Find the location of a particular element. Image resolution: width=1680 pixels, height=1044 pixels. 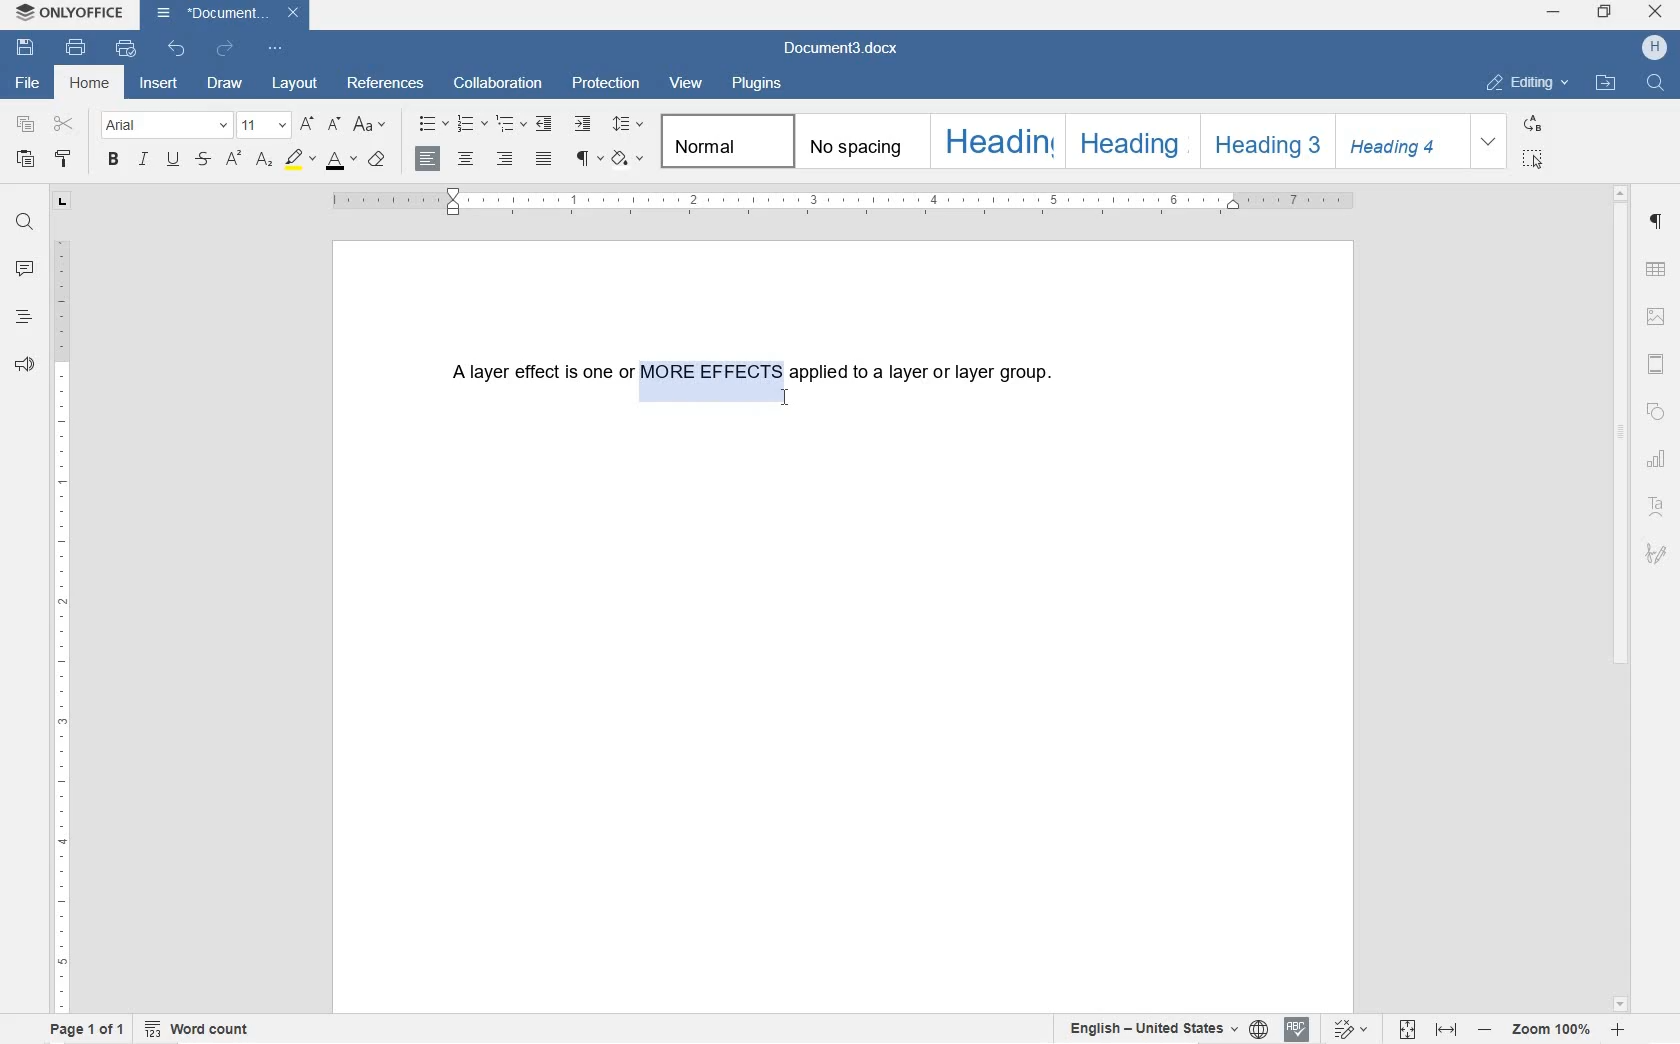

RULER is located at coordinates (844, 203).